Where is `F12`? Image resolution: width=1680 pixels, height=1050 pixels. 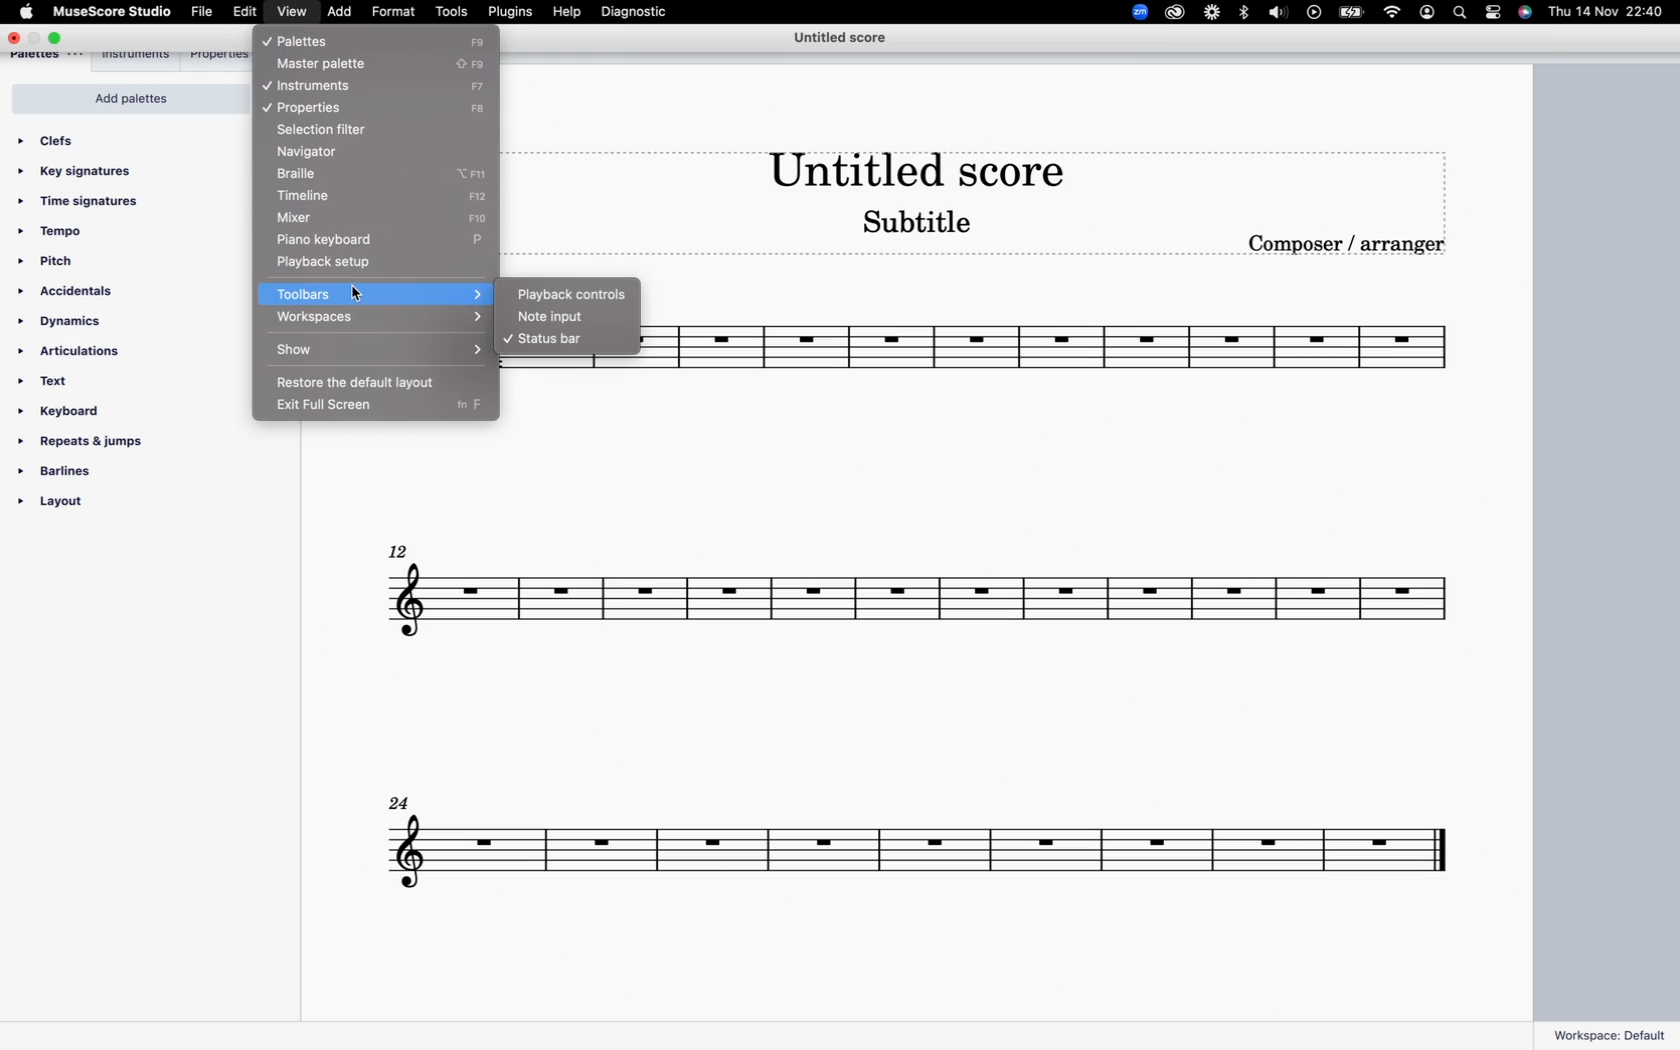 F12 is located at coordinates (486, 195).